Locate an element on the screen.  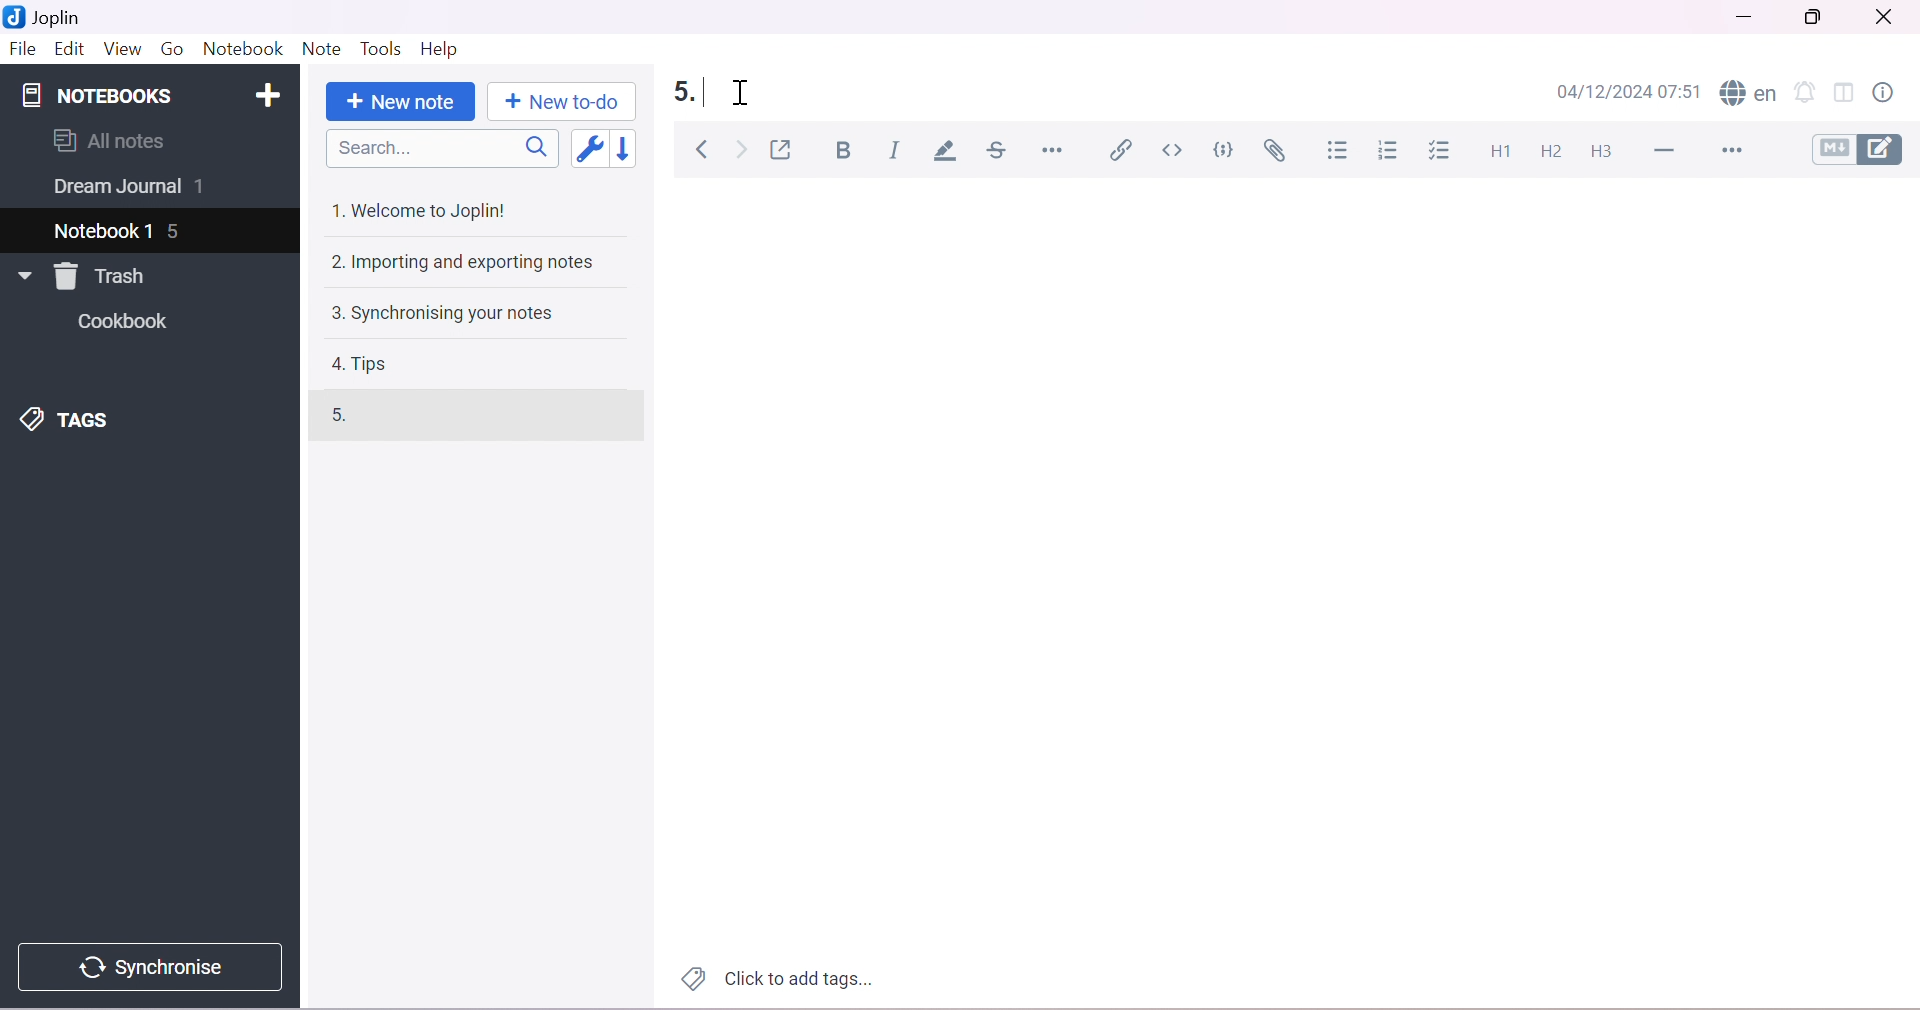
3. Synchronising your notes is located at coordinates (441, 315).